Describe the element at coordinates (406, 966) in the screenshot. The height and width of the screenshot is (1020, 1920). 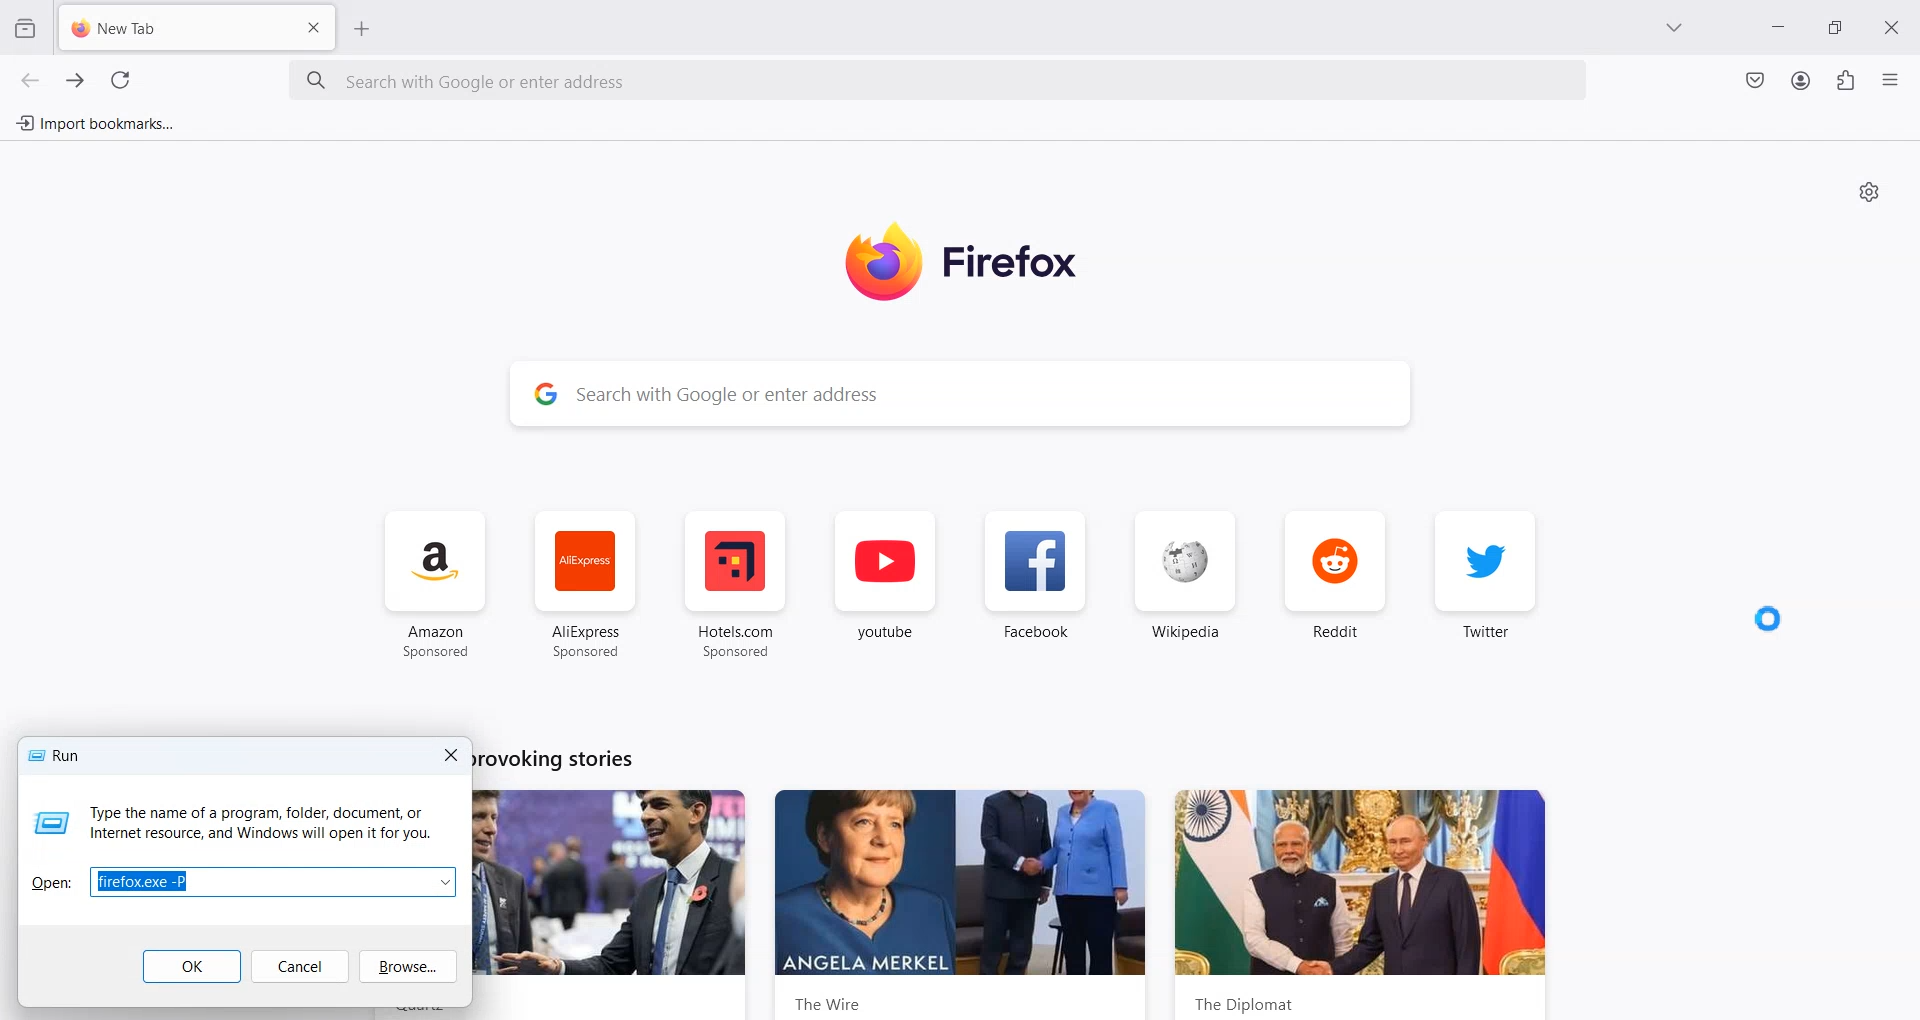
I see `Browse` at that location.